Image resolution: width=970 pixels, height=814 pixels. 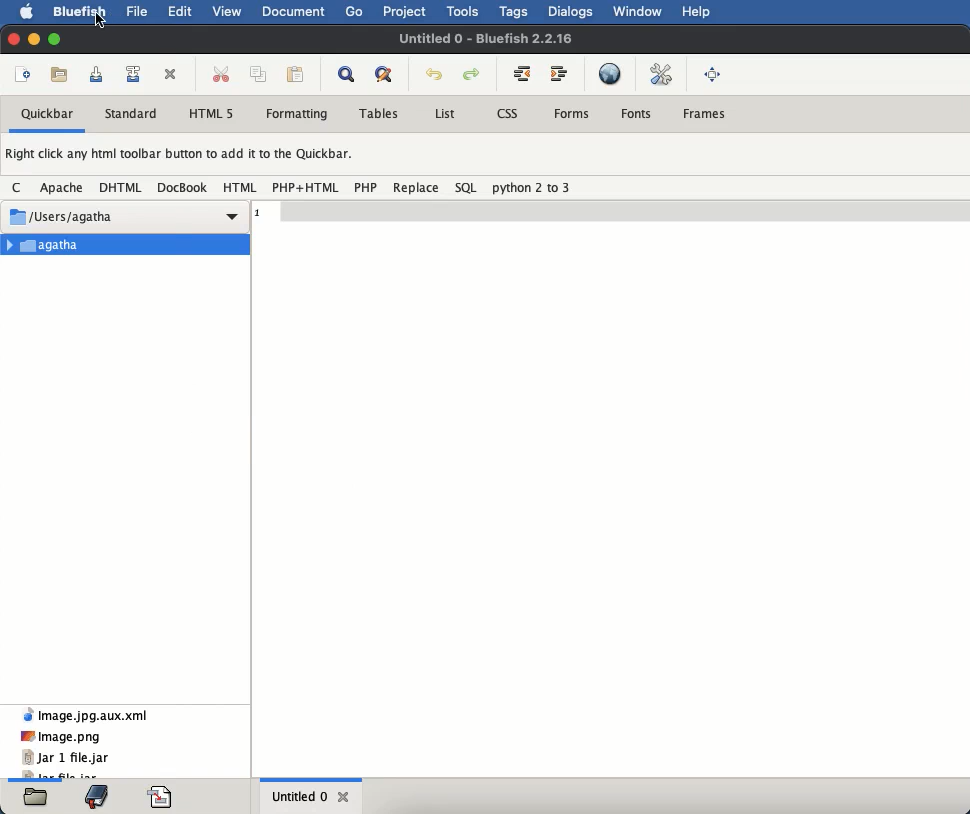 I want to click on project, so click(x=407, y=12).